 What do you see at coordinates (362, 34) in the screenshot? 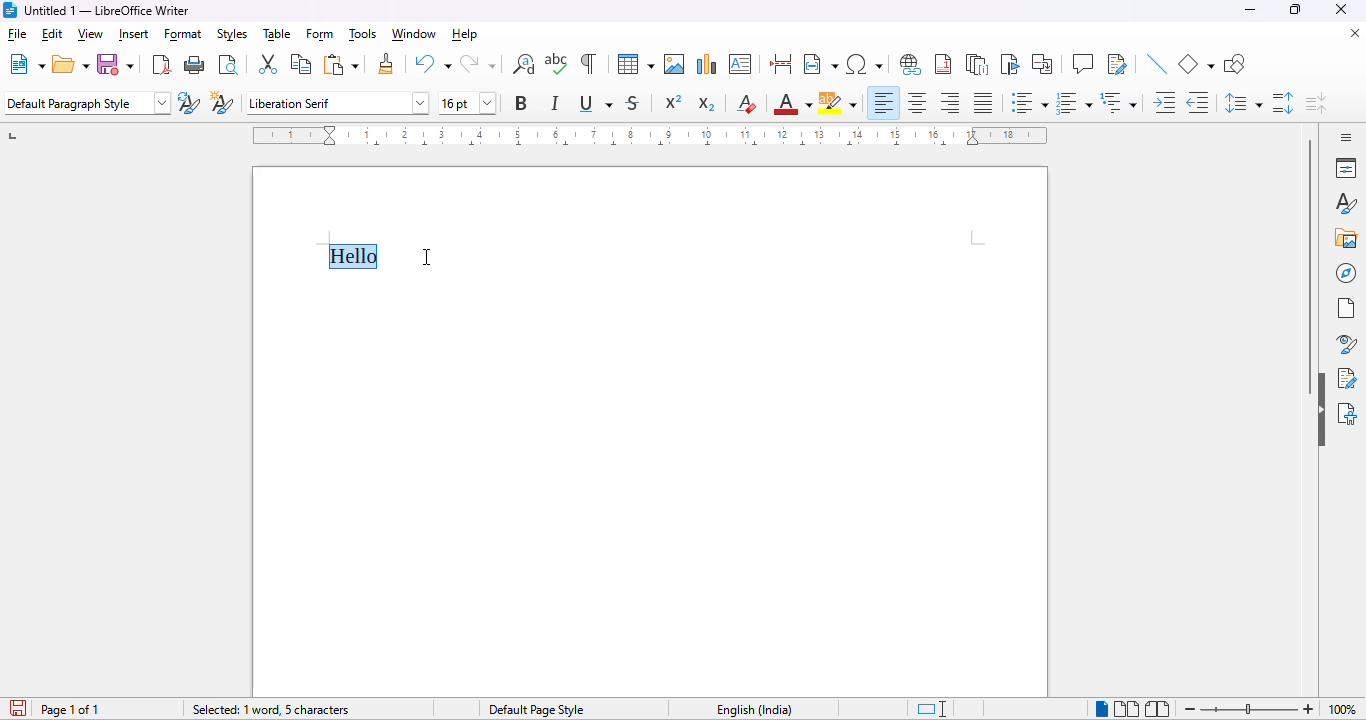
I see `tools` at bounding box center [362, 34].